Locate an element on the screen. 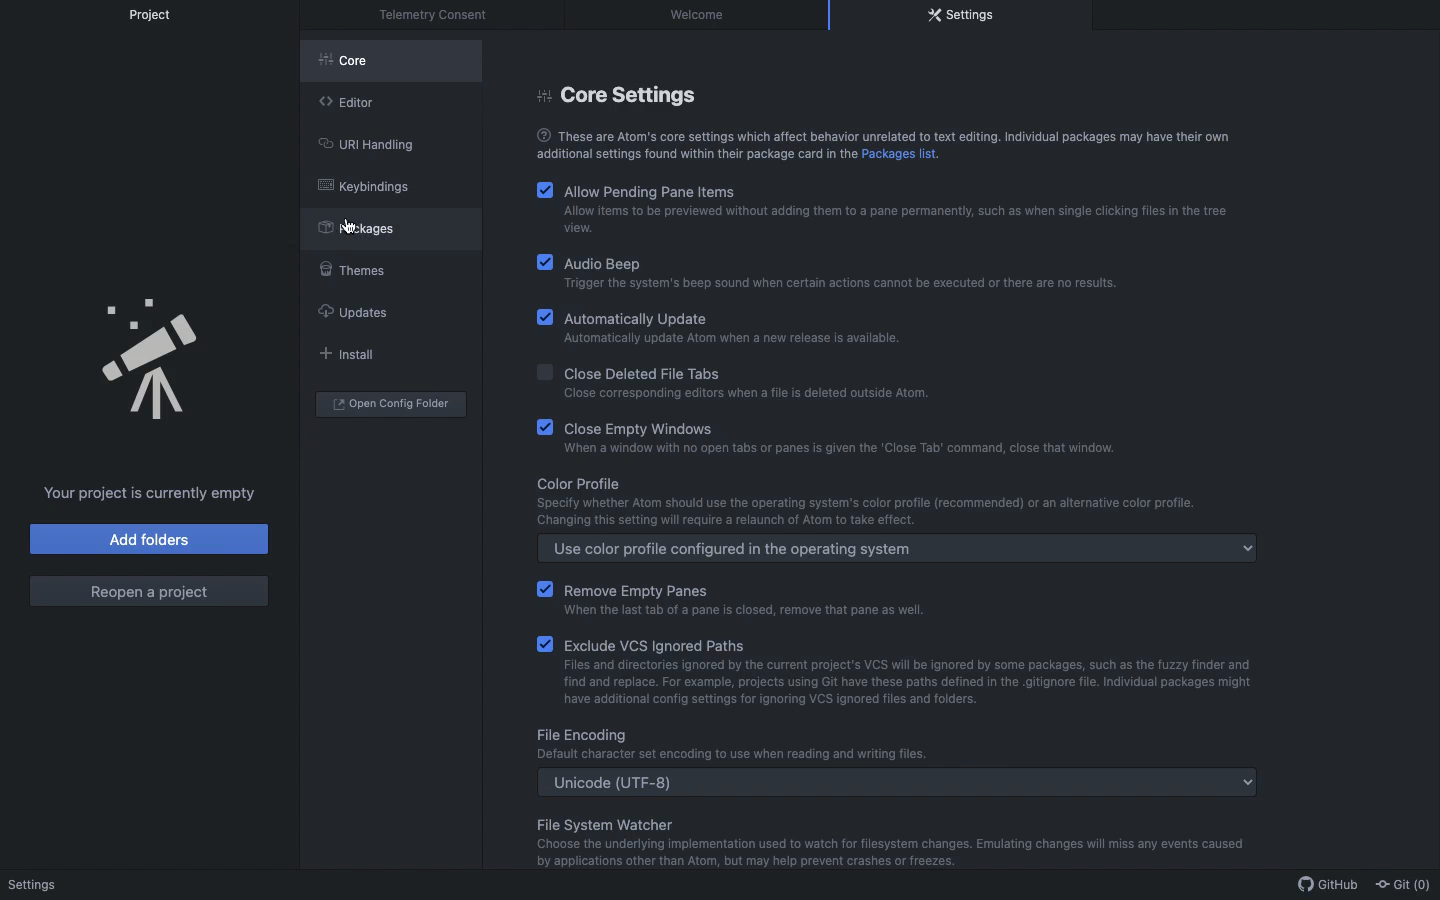  Settings is located at coordinates (962, 15).